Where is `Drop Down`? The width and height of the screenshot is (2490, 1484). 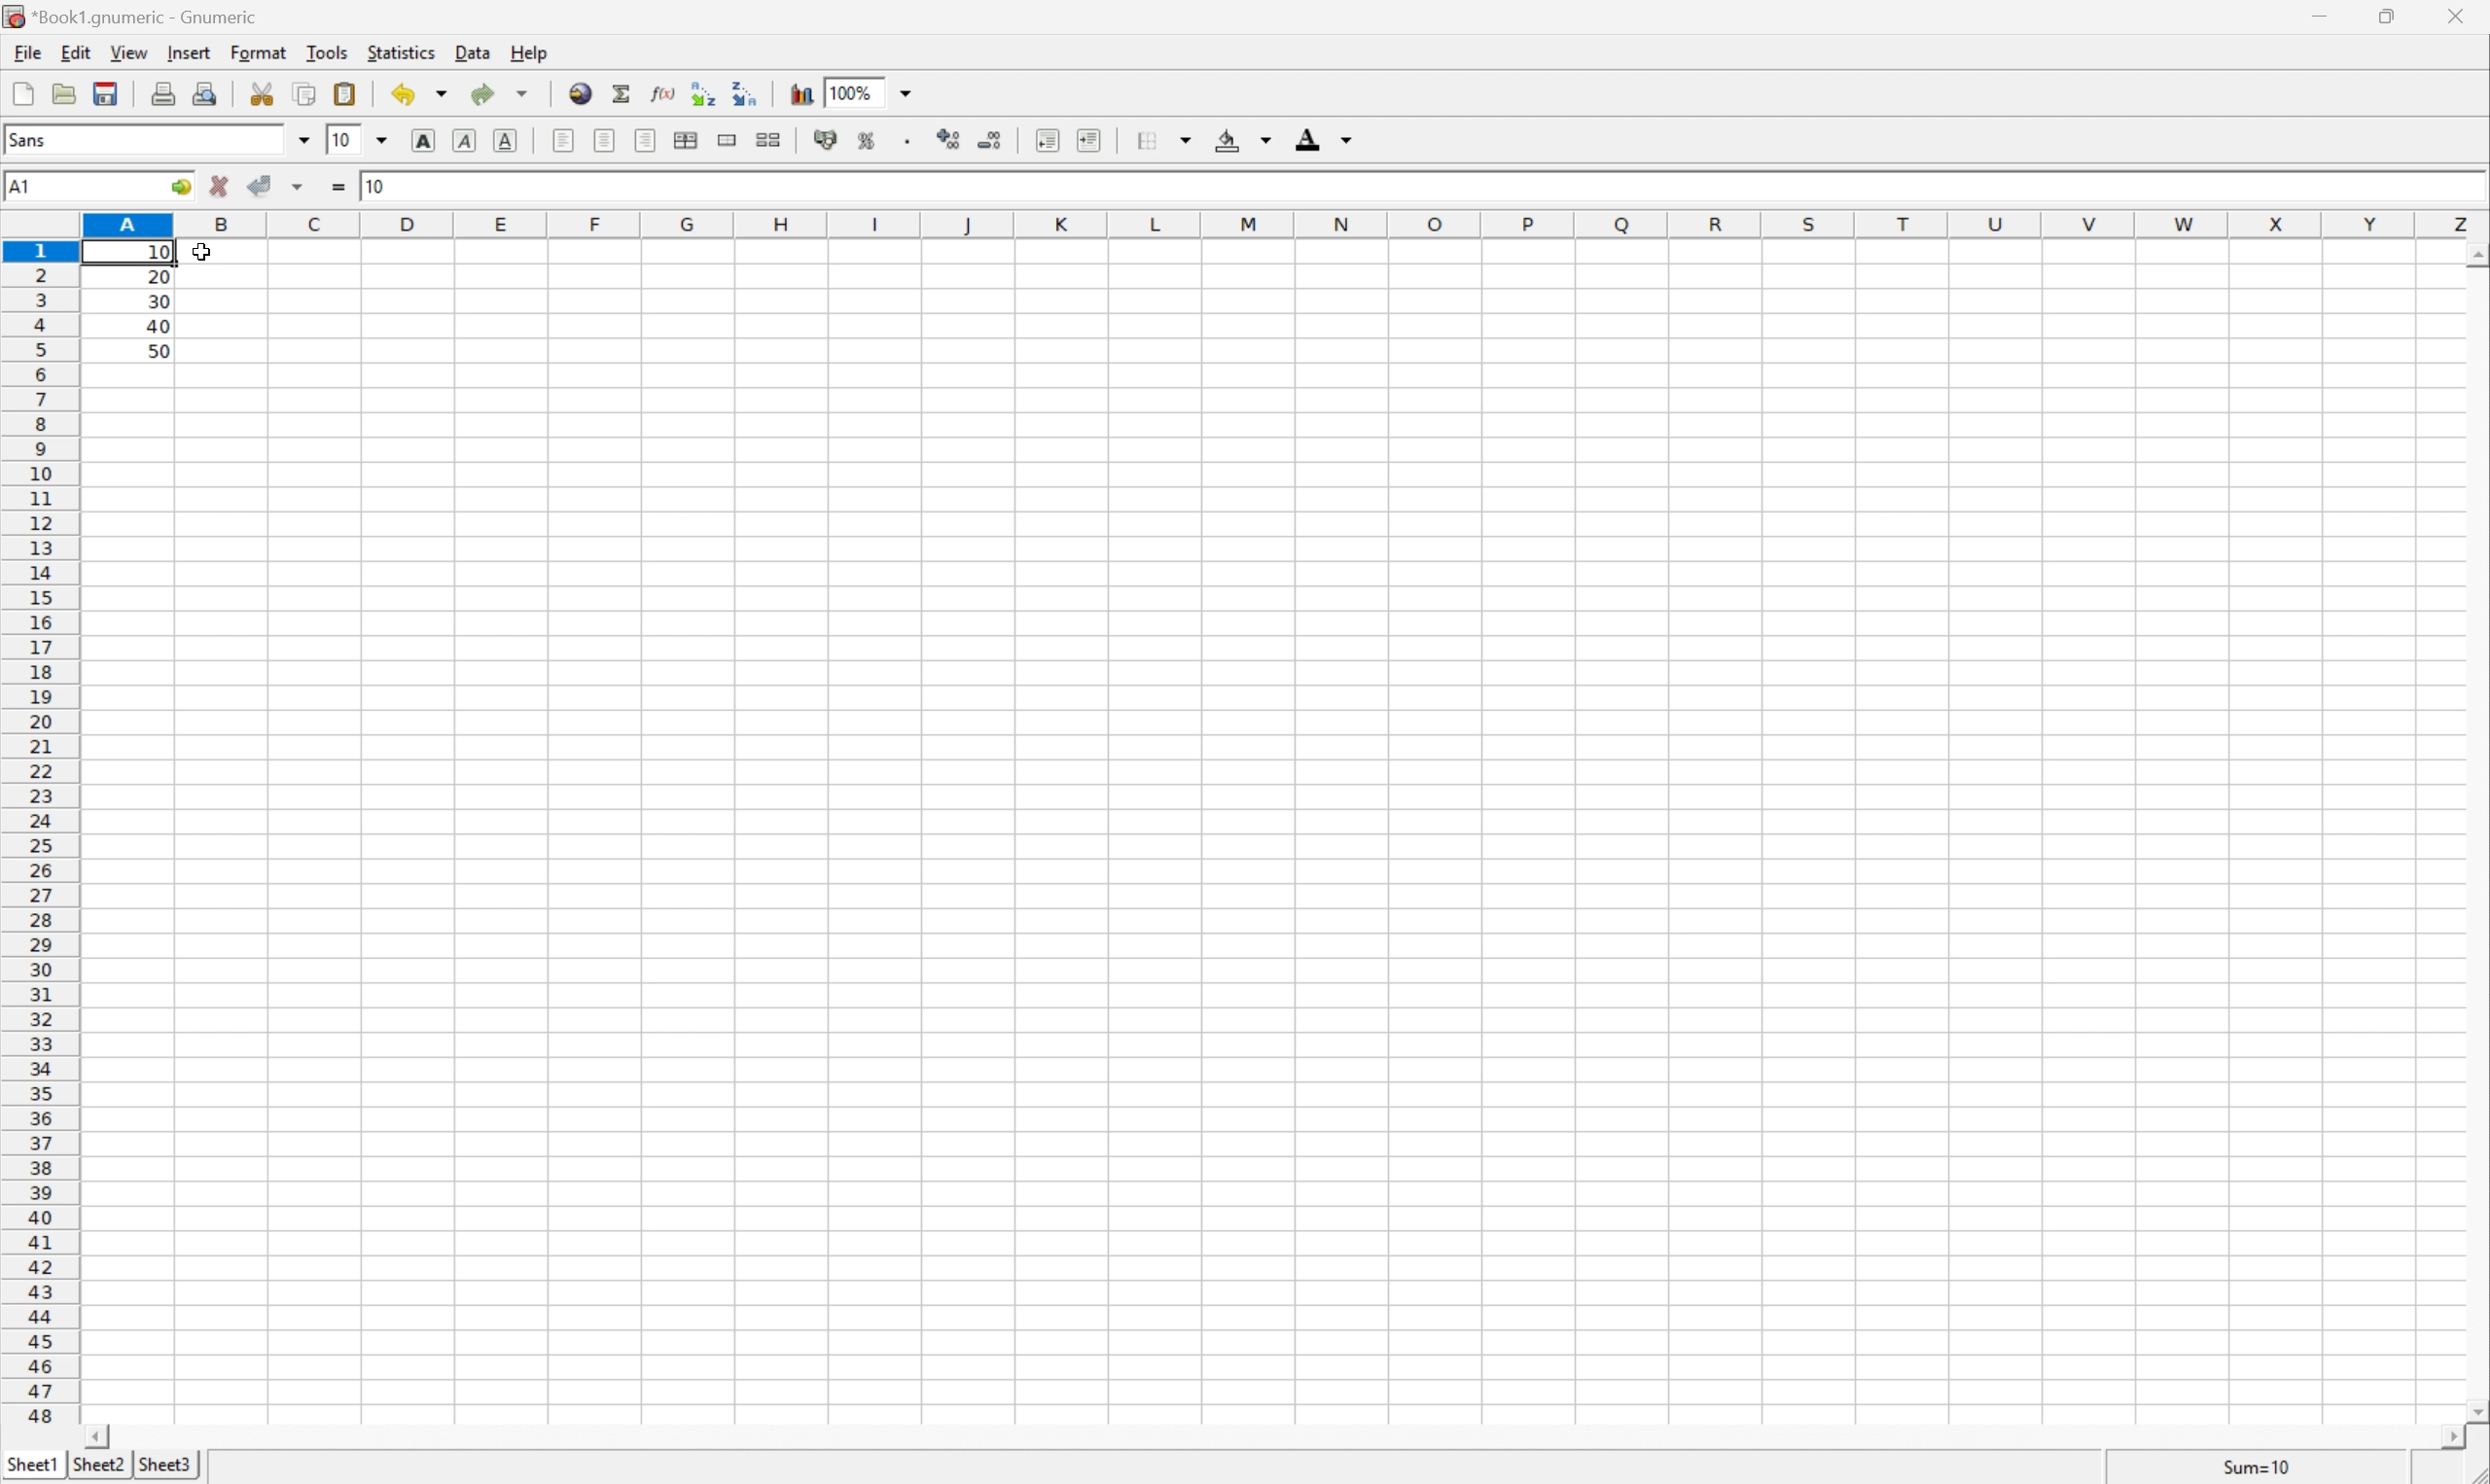 Drop Down is located at coordinates (907, 90).